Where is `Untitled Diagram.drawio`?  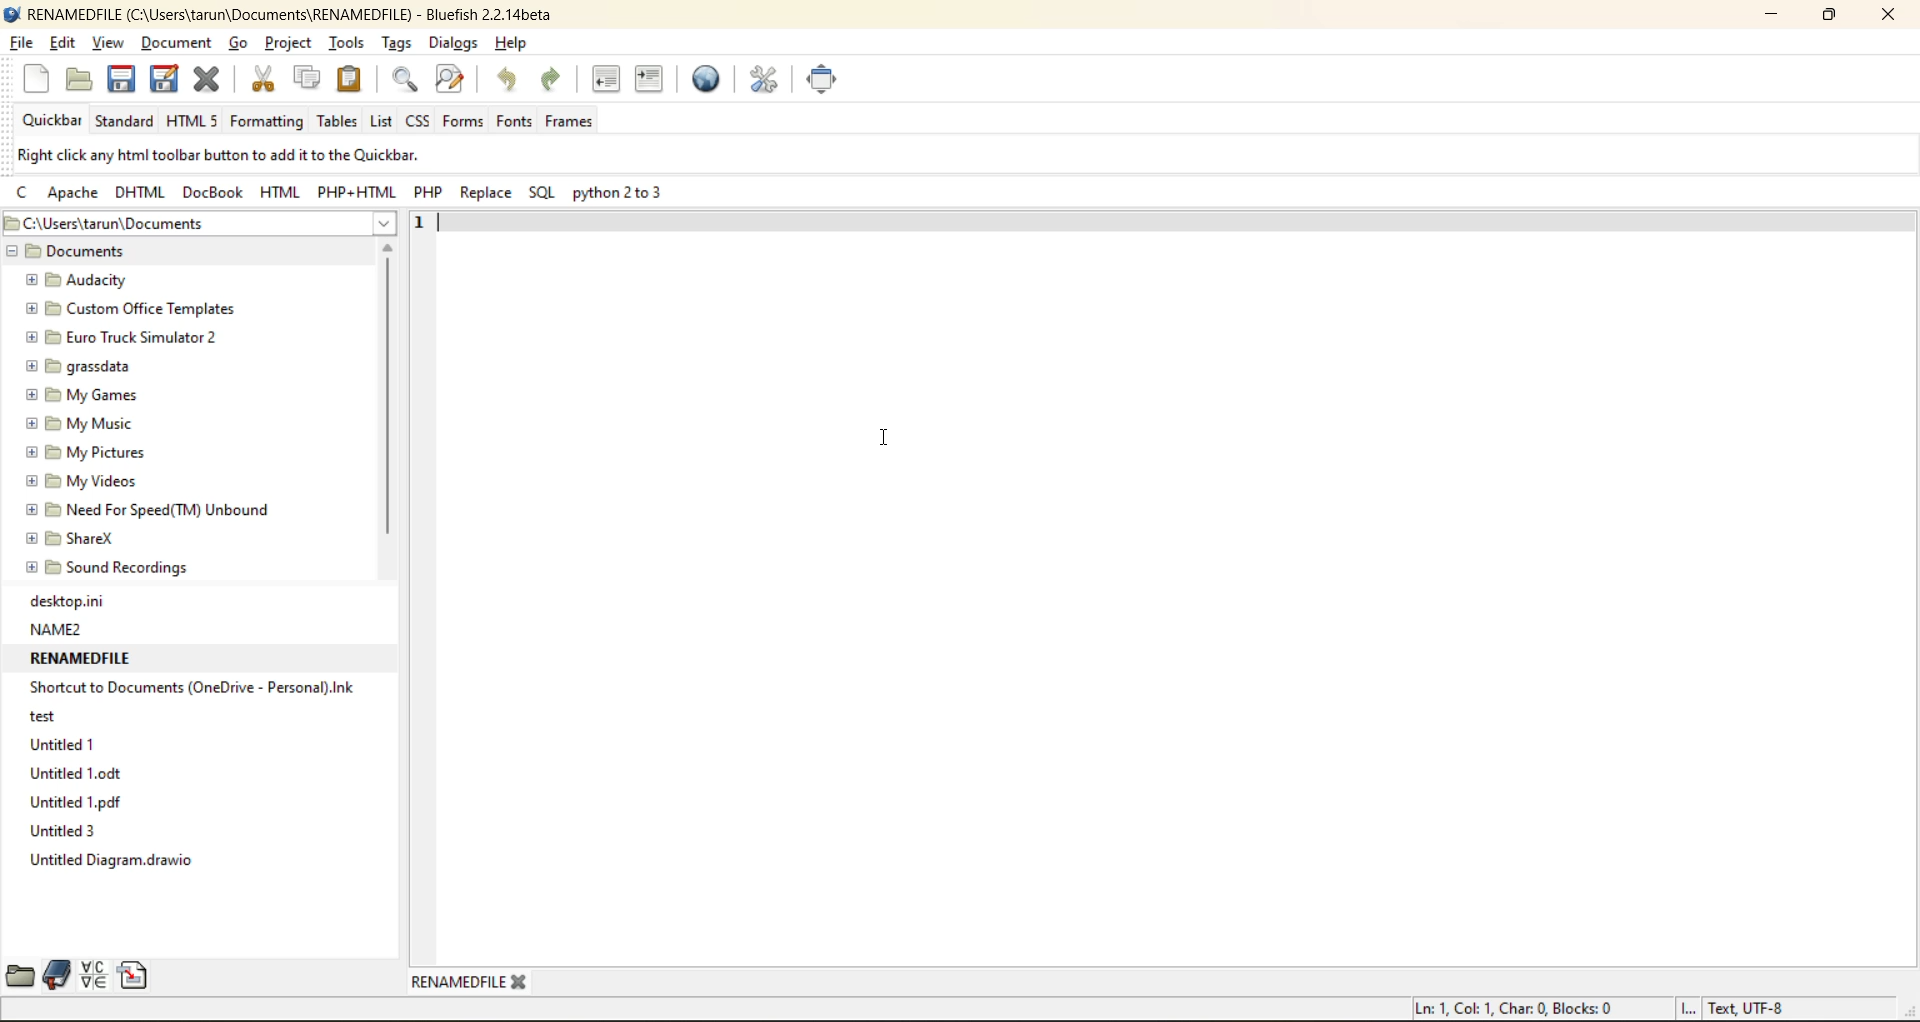 Untitled Diagram.drawio is located at coordinates (109, 860).